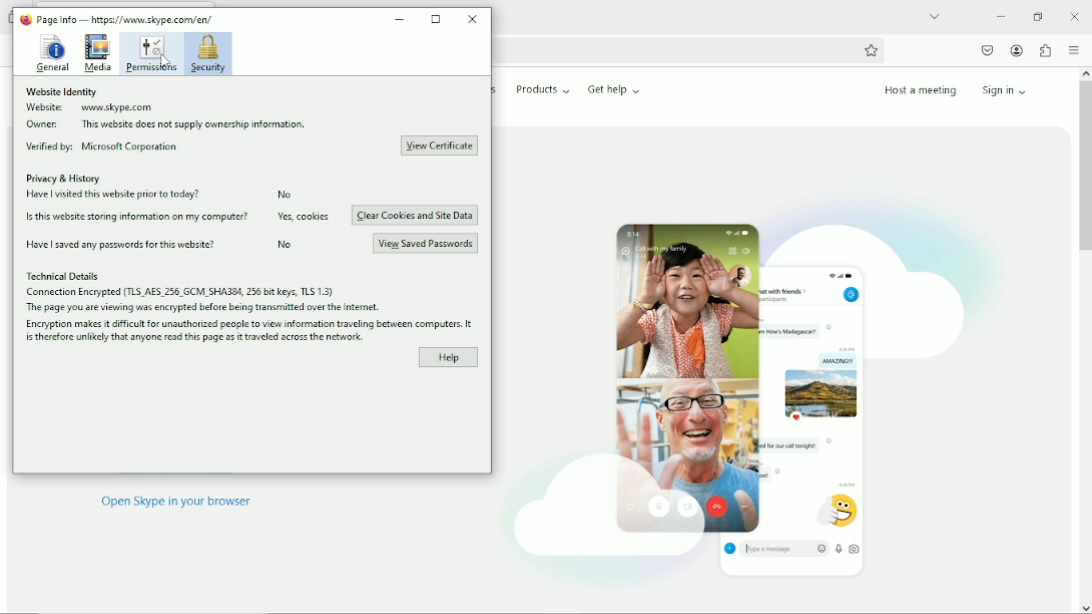 Image resolution: width=1092 pixels, height=614 pixels. What do you see at coordinates (1083, 168) in the screenshot?
I see `vertical scrollbar` at bounding box center [1083, 168].